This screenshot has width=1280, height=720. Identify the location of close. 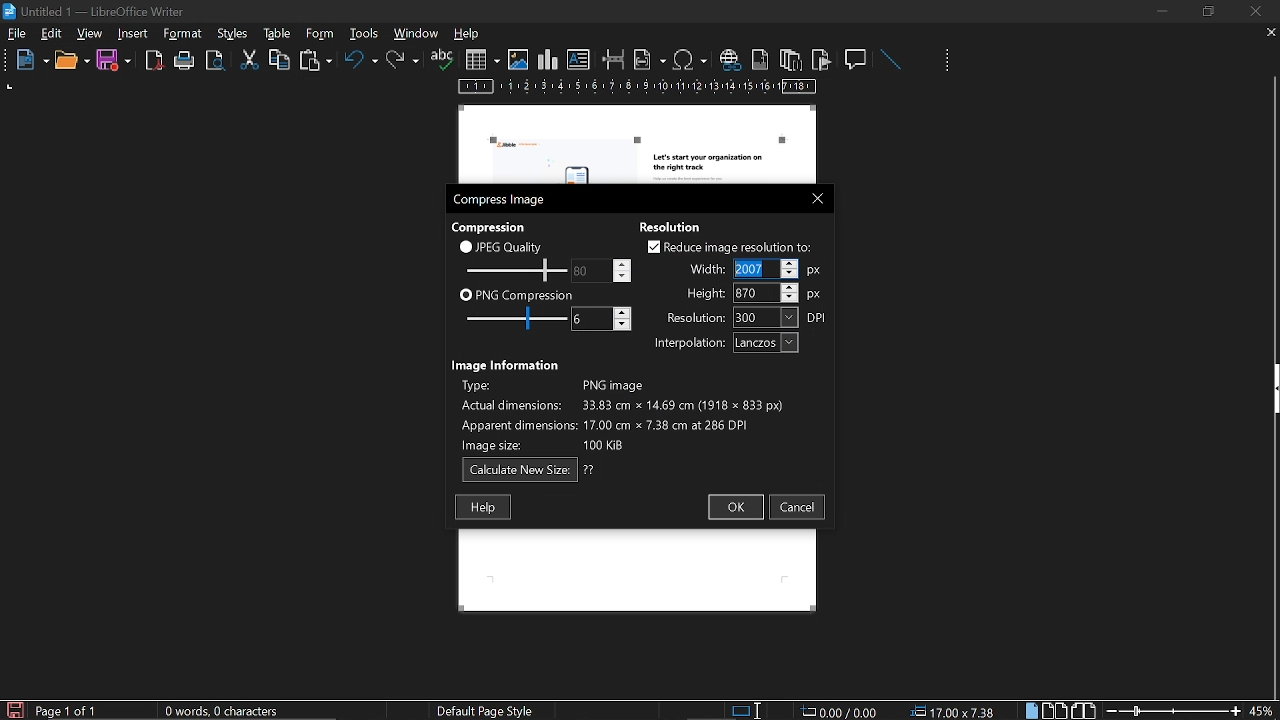
(1254, 11).